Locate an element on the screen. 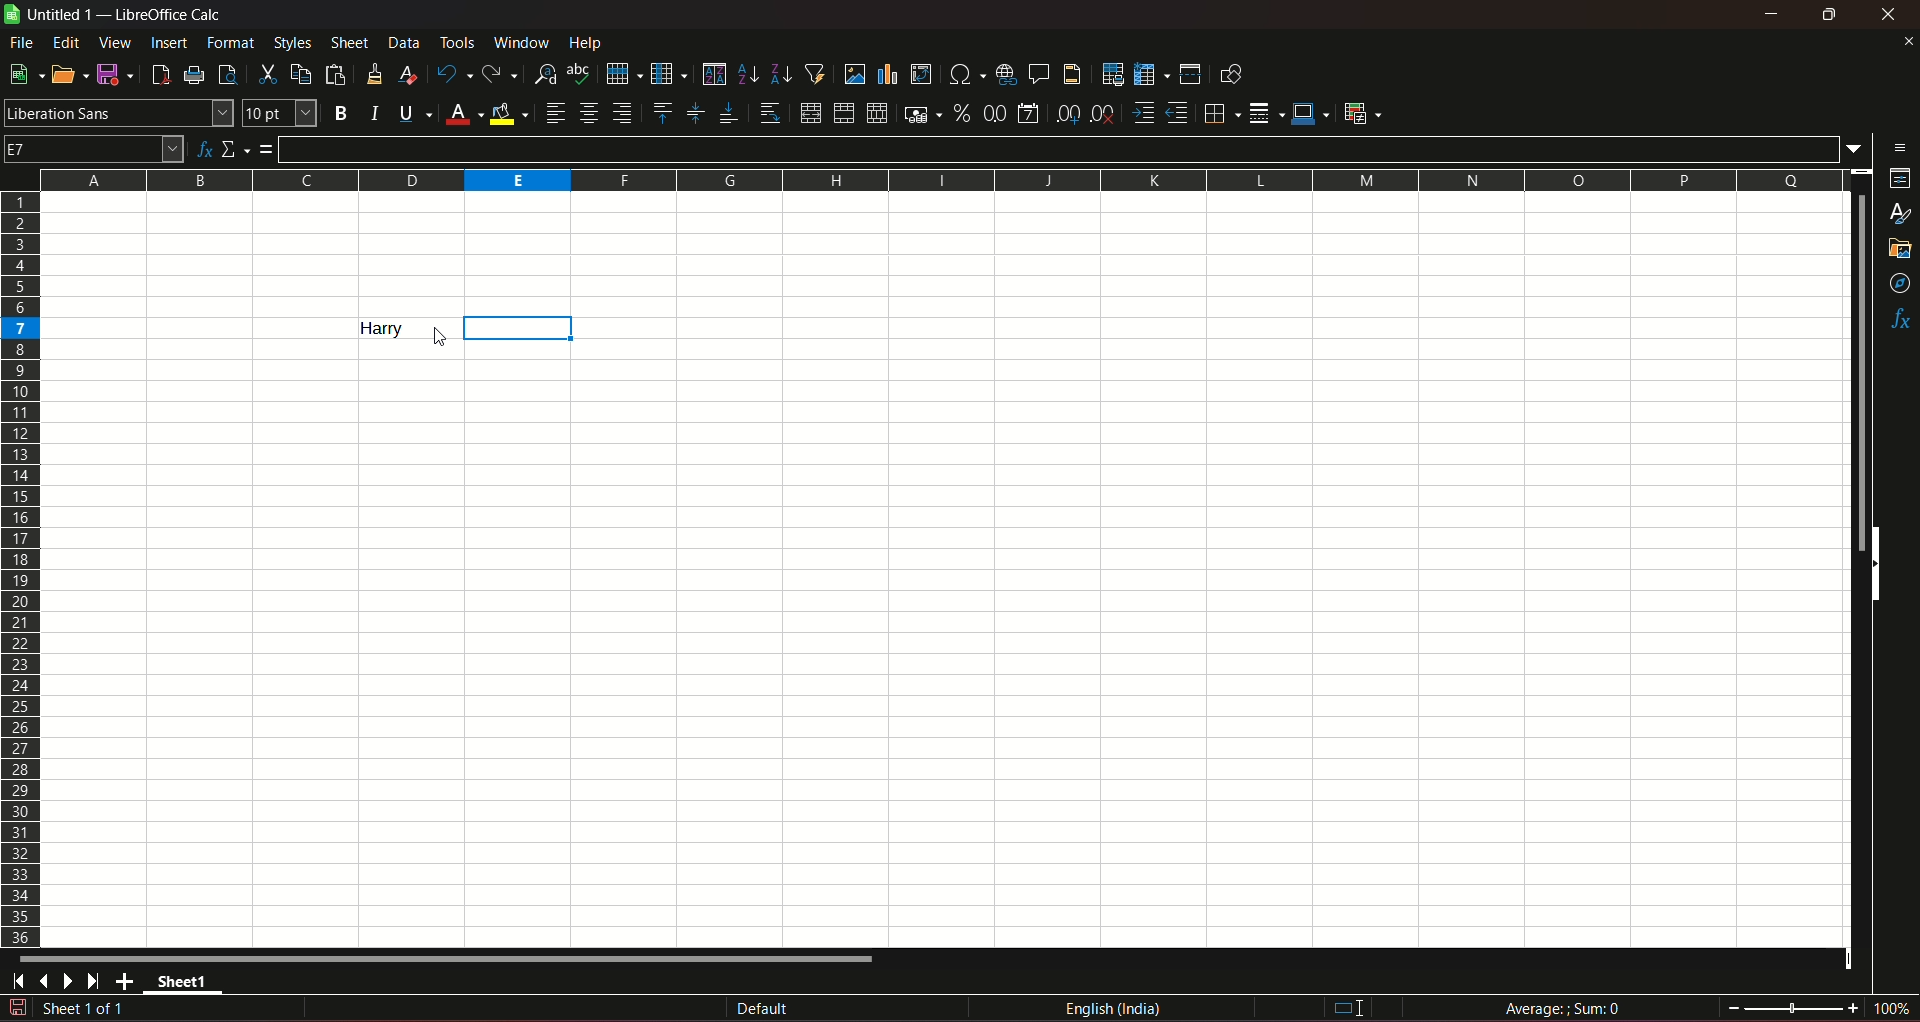  export directly as PDF is located at coordinates (159, 73).